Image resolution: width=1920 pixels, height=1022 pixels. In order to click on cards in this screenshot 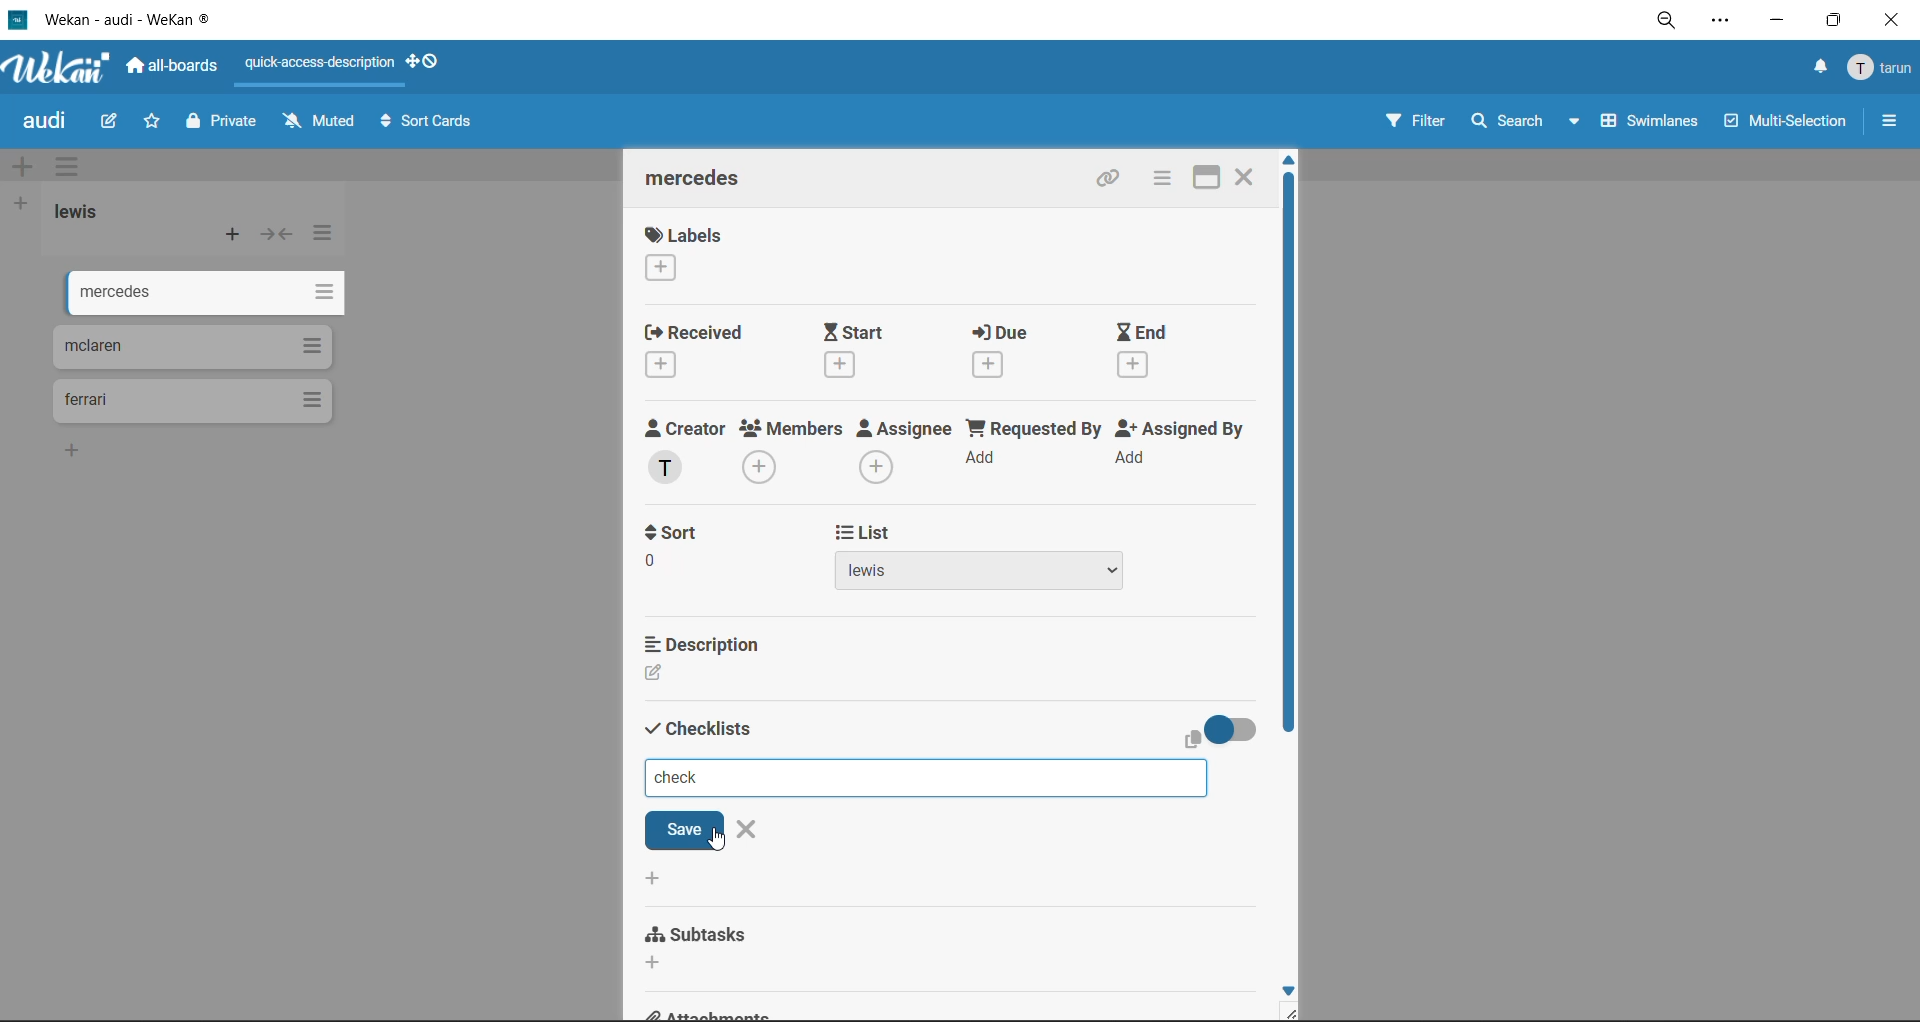, I will do `click(201, 296)`.